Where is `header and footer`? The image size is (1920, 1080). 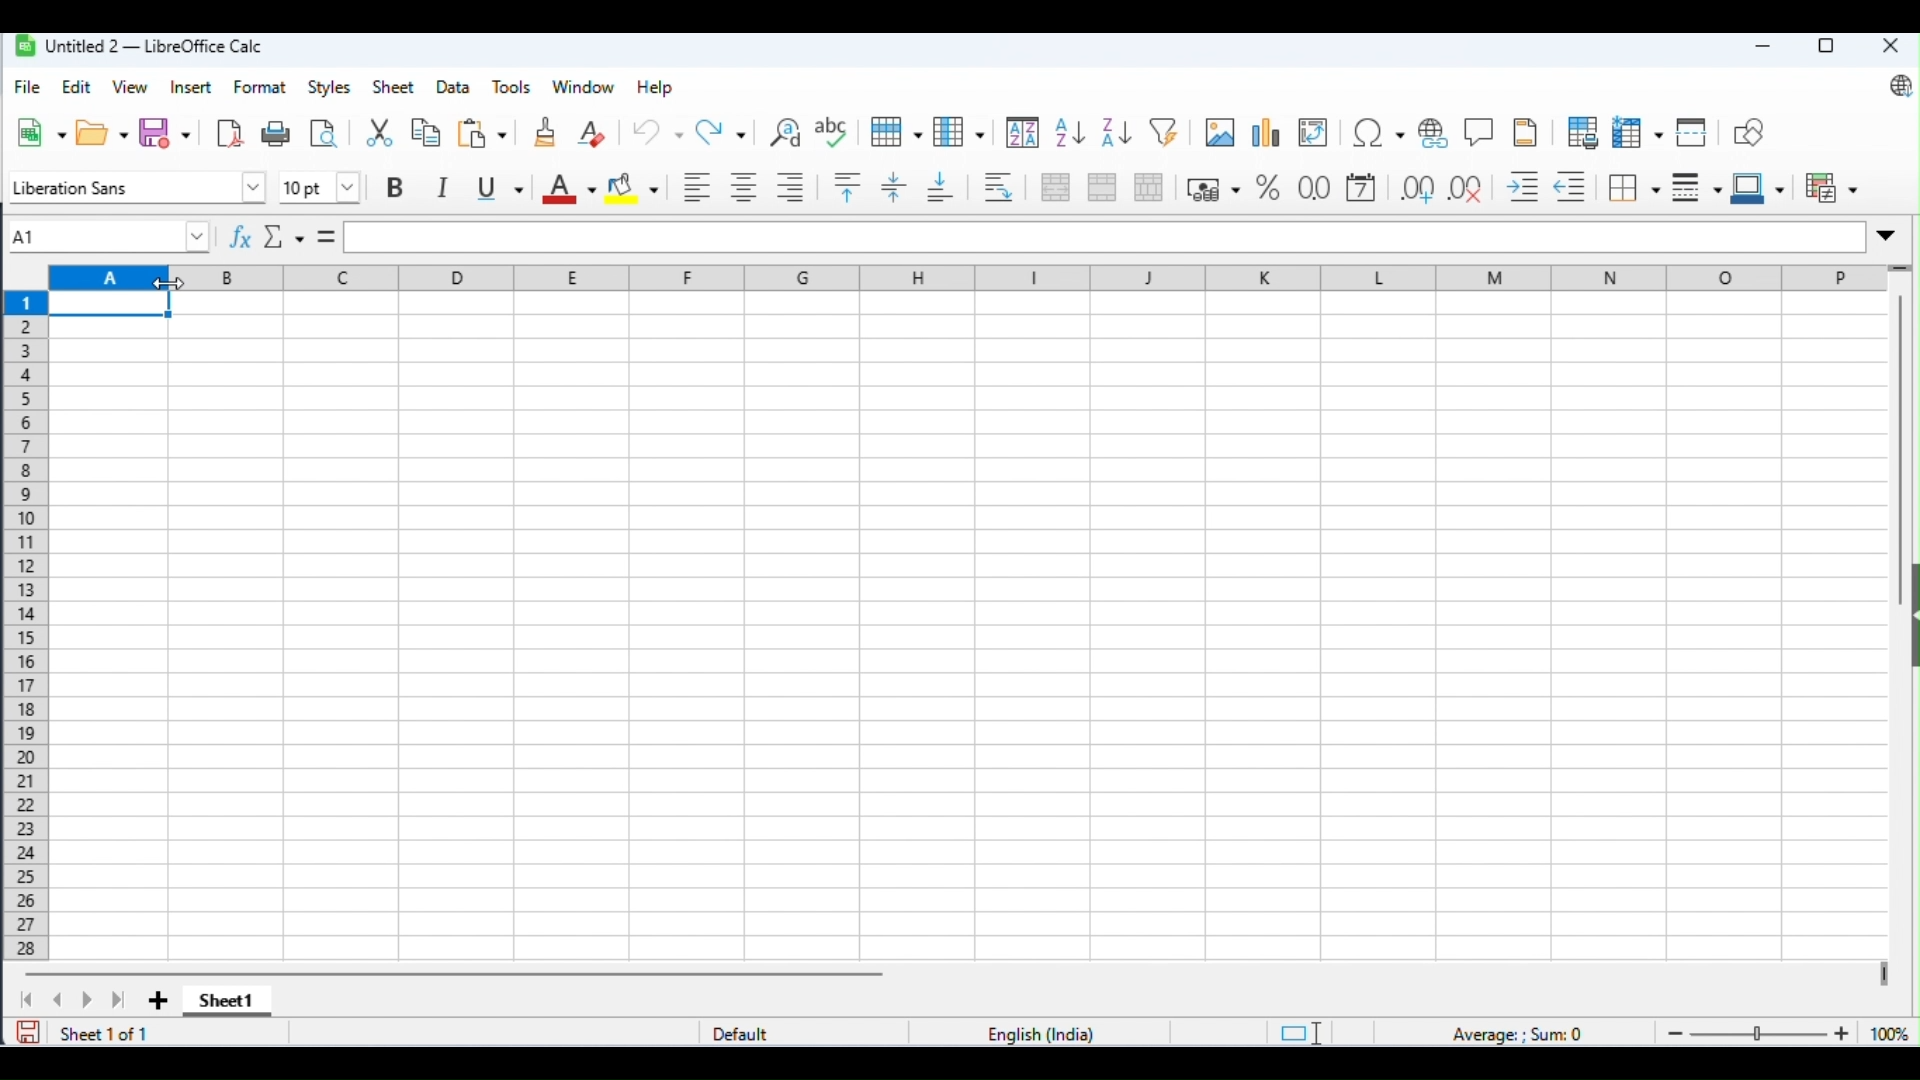
header and footer is located at coordinates (1528, 132).